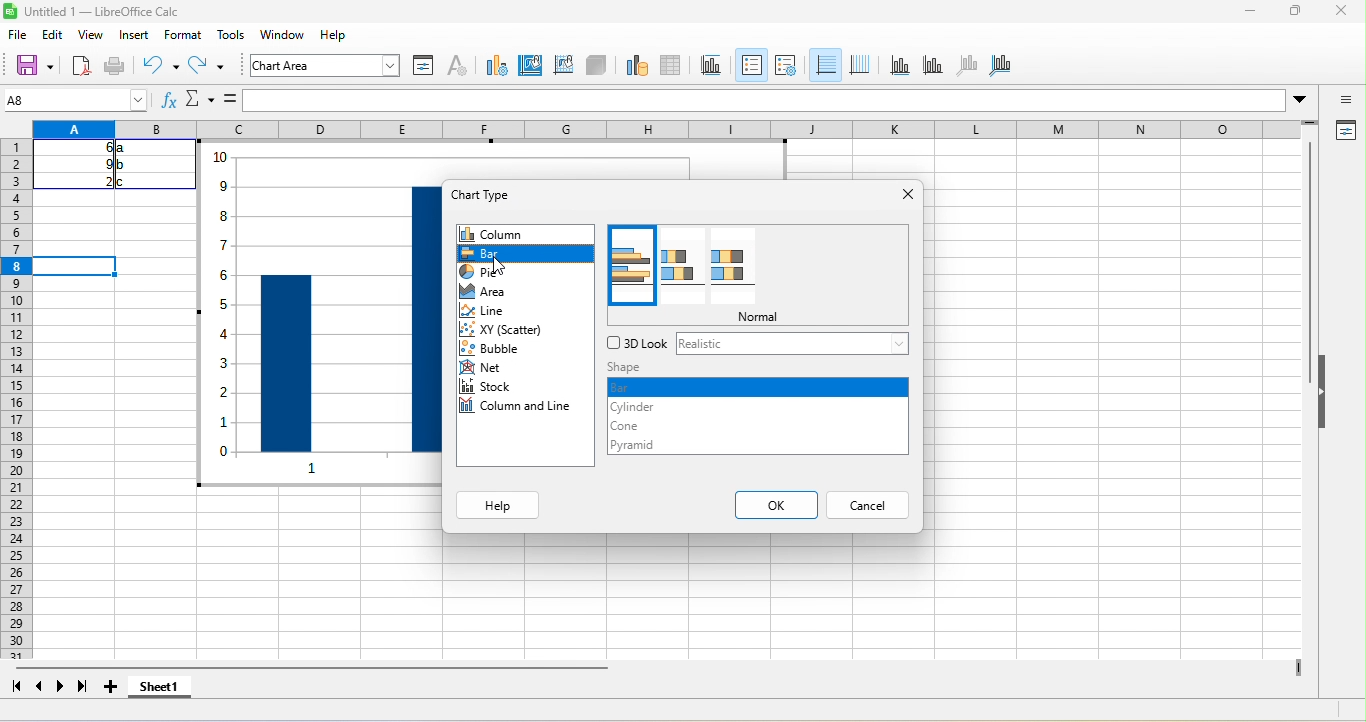 Image resolution: width=1366 pixels, height=722 pixels. Describe the element at coordinates (127, 181) in the screenshot. I see `c` at that location.